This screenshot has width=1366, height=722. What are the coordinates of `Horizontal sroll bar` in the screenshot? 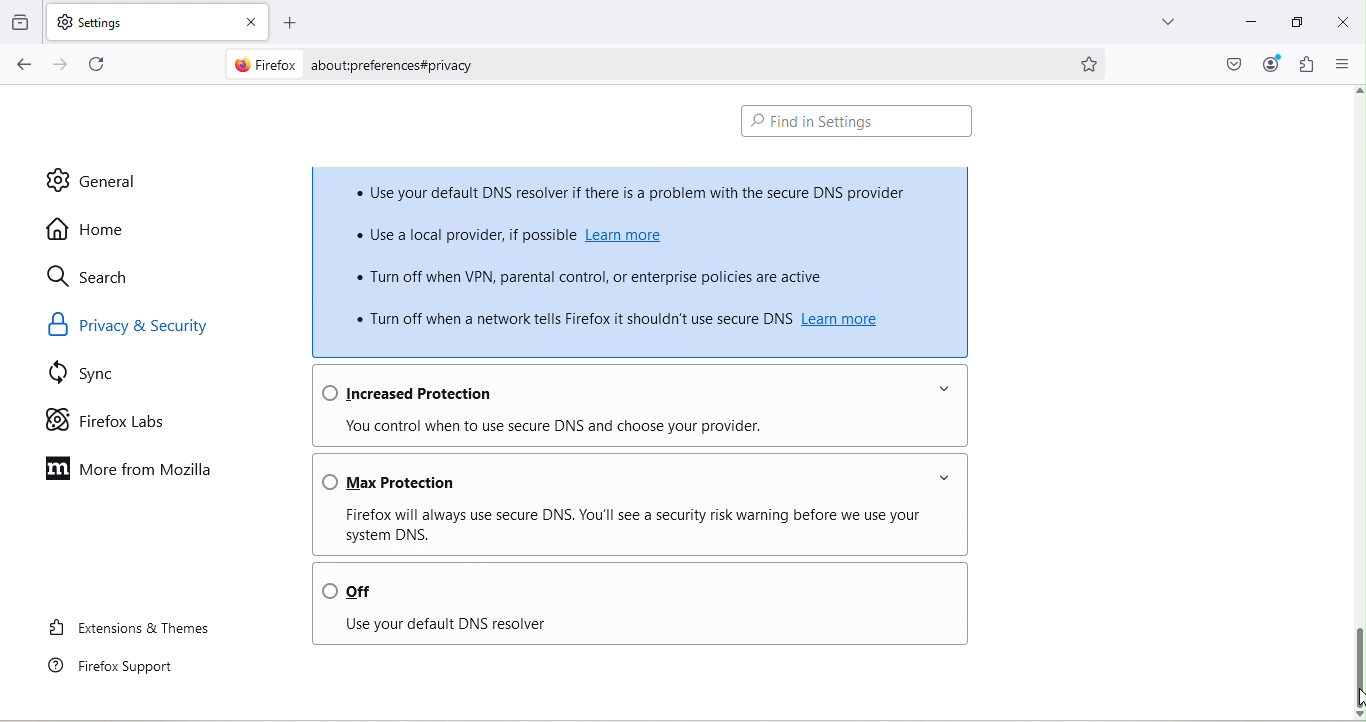 It's located at (1356, 654).